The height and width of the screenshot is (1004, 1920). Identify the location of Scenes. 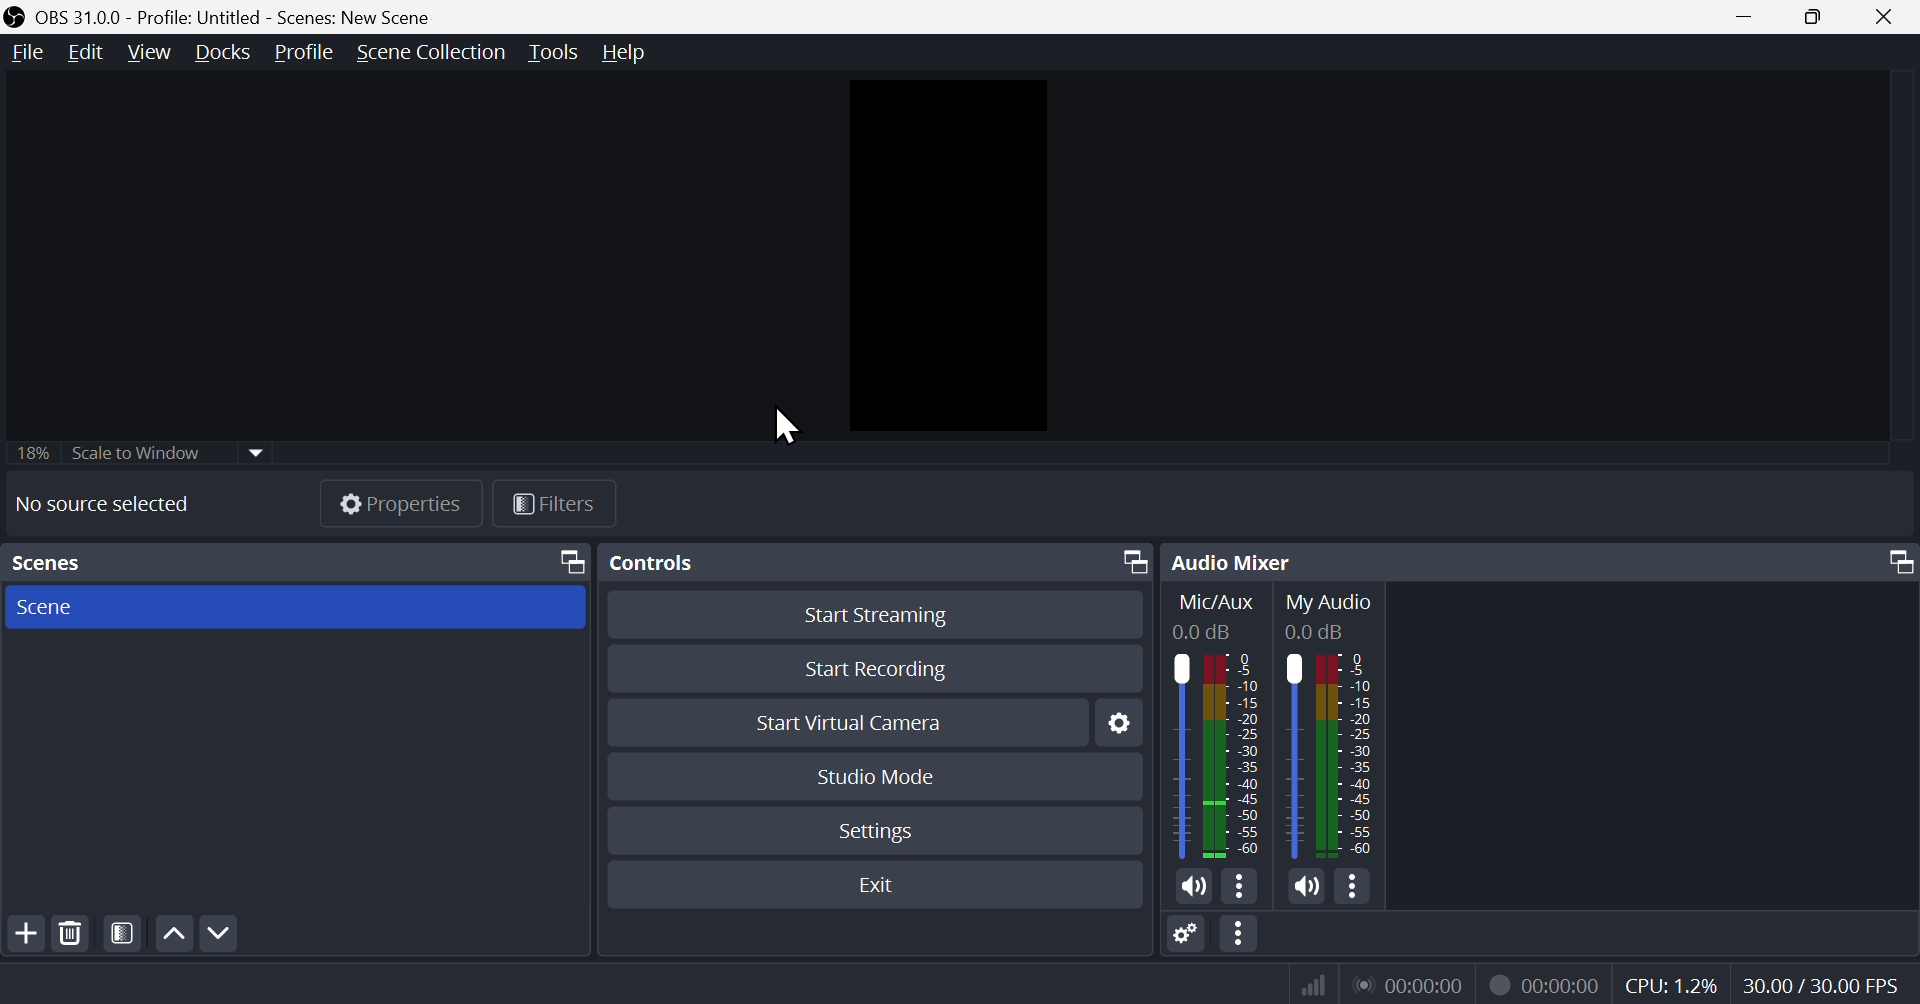
(74, 562).